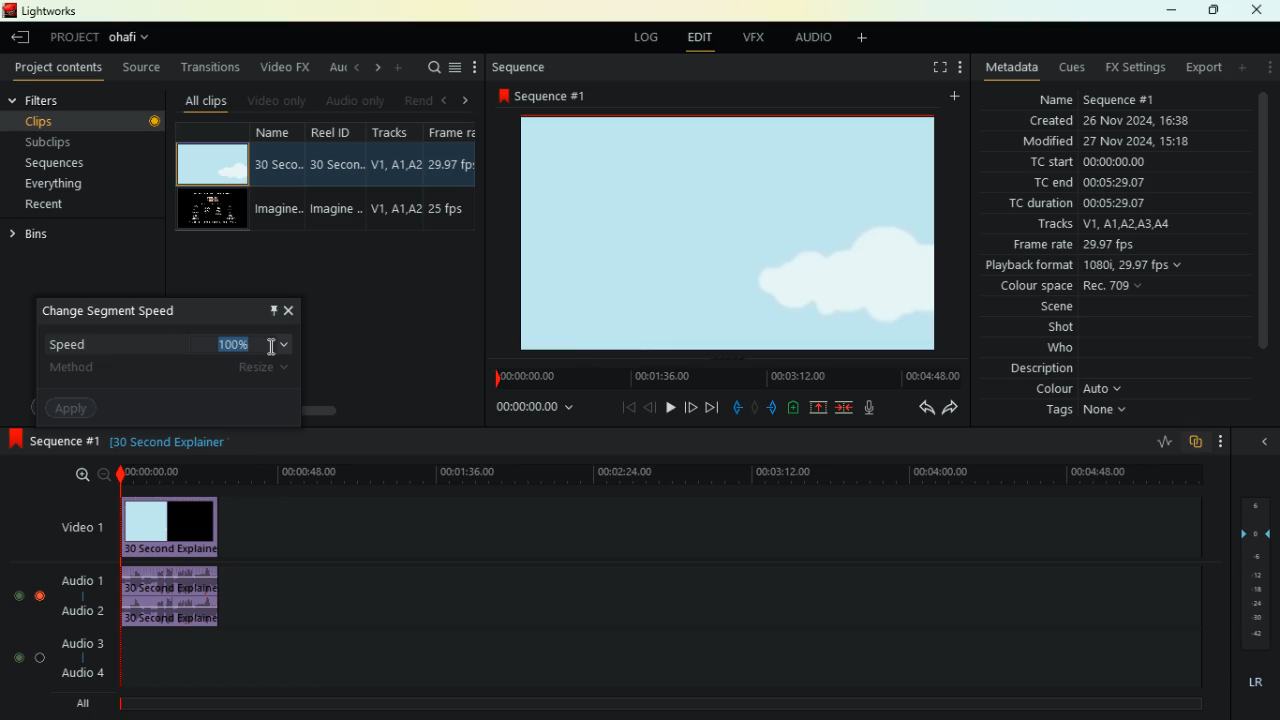  Describe the element at coordinates (620, 407) in the screenshot. I see `beggining` at that location.